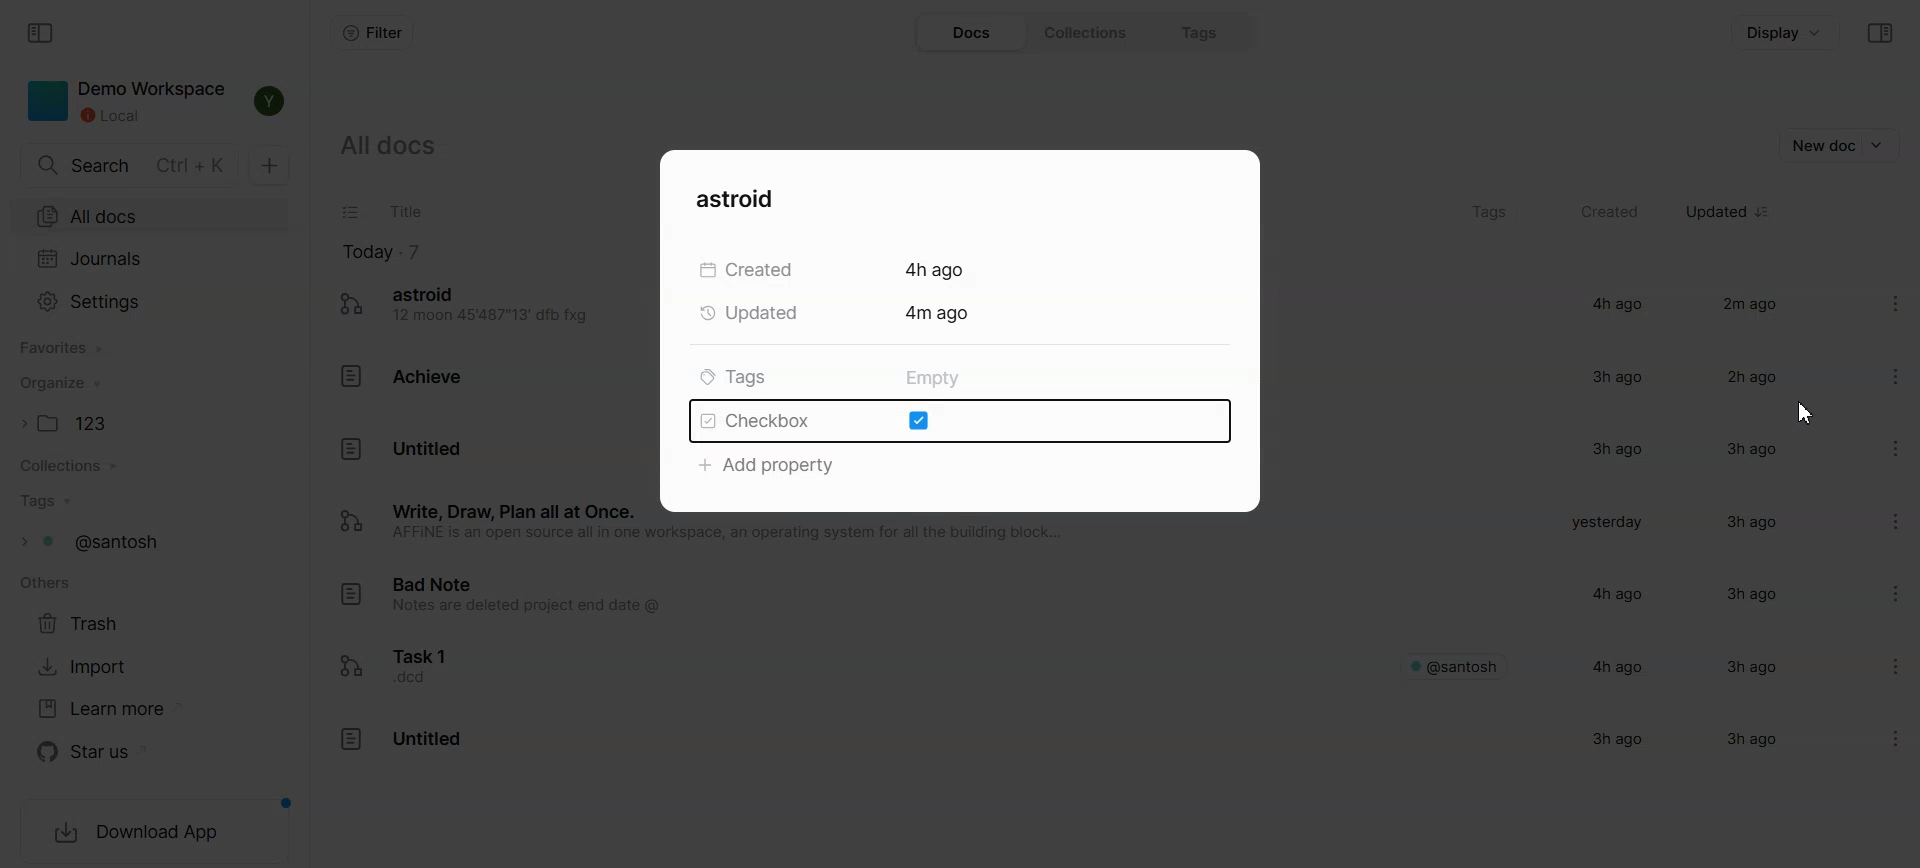 Image resolution: width=1920 pixels, height=868 pixels. Describe the element at coordinates (1608, 450) in the screenshot. I see `3h ago` at that location.